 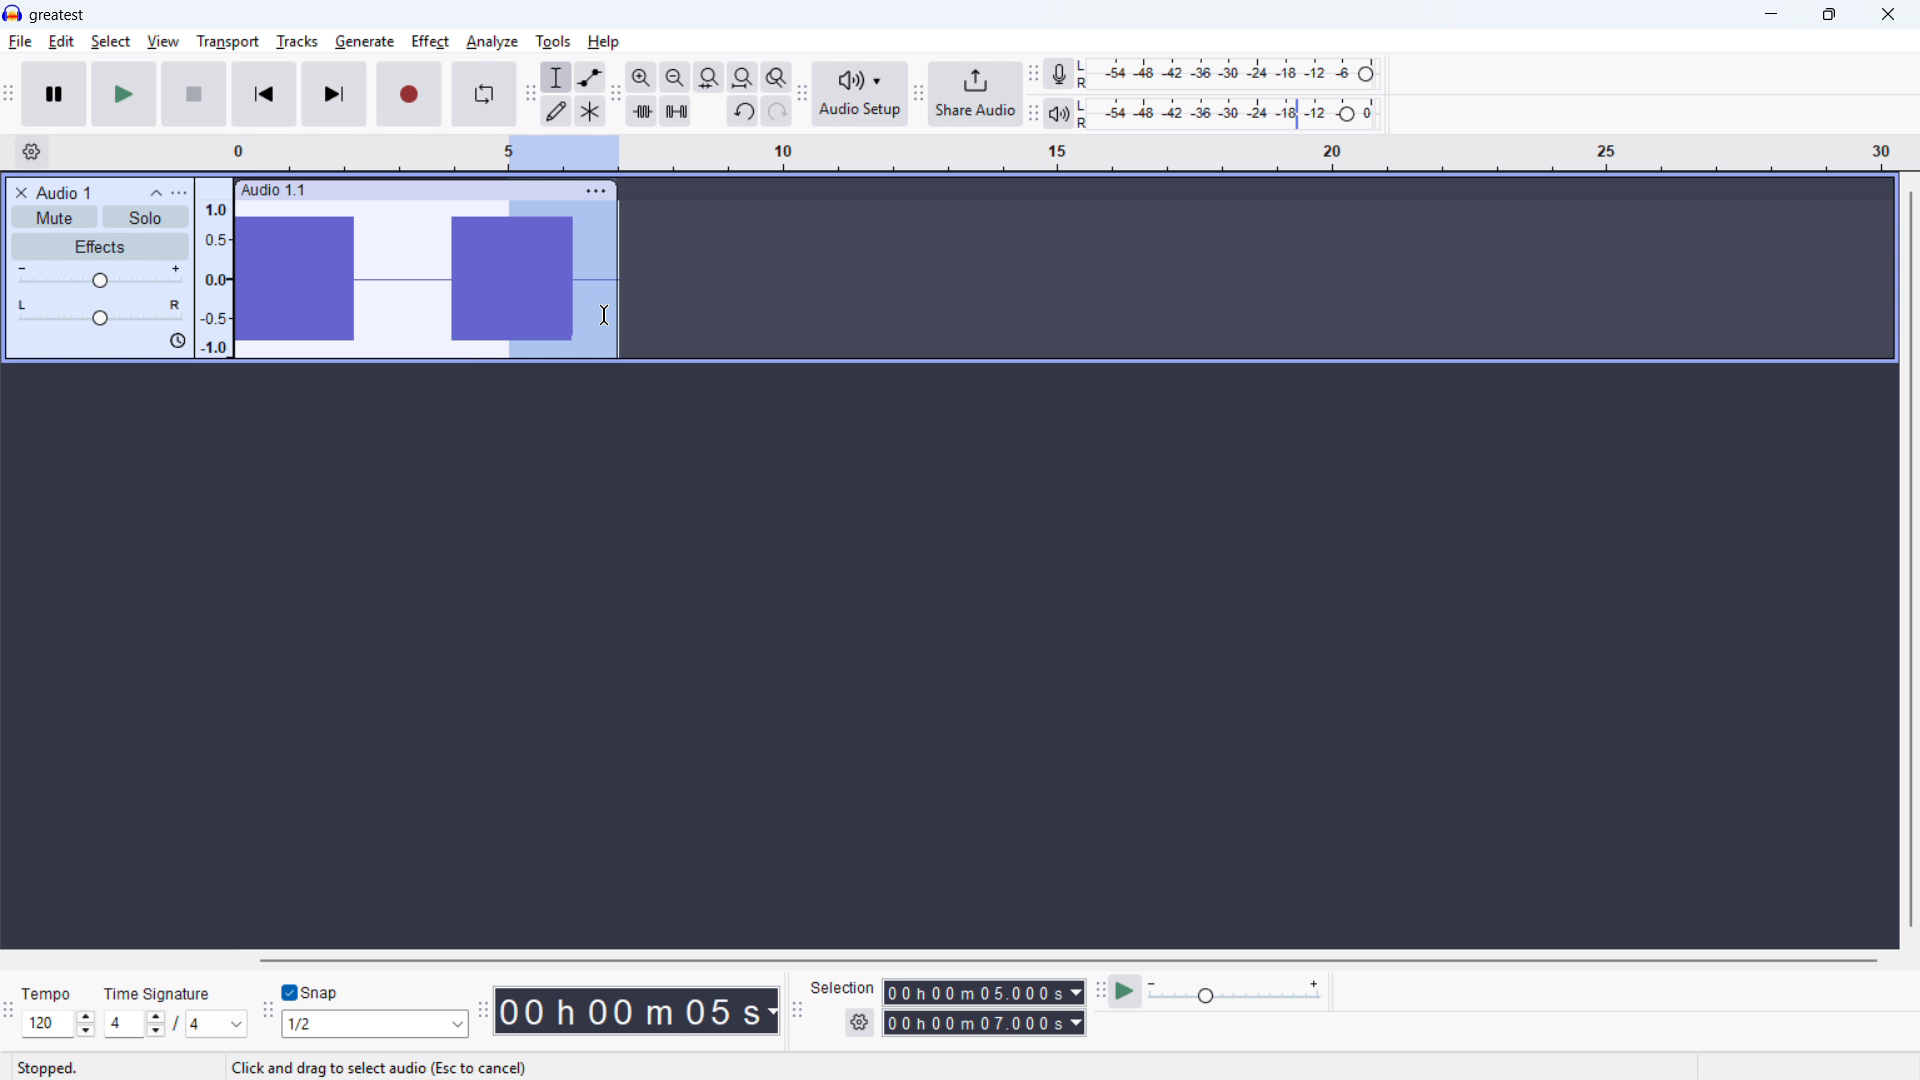 I want to click on Recording metre , so click(x=1058, y=74).